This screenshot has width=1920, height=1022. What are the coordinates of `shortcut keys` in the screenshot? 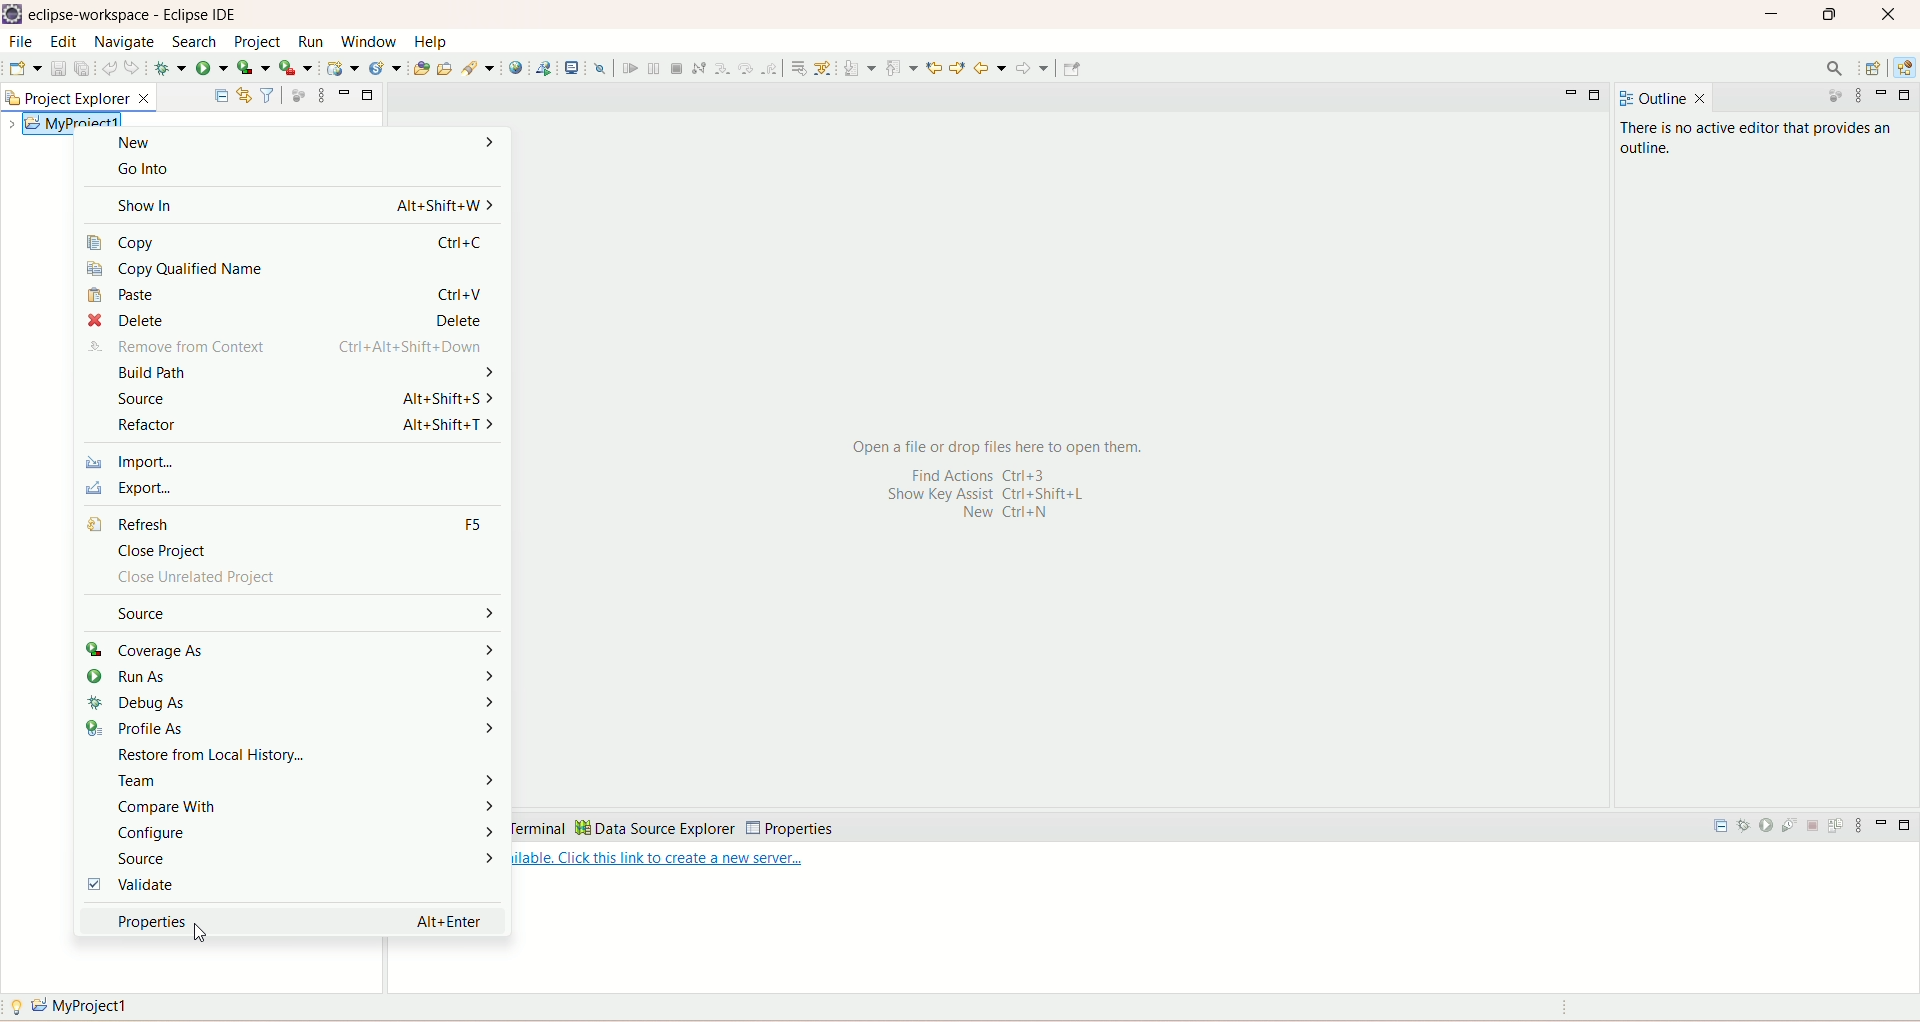 It's located at (995, 502).